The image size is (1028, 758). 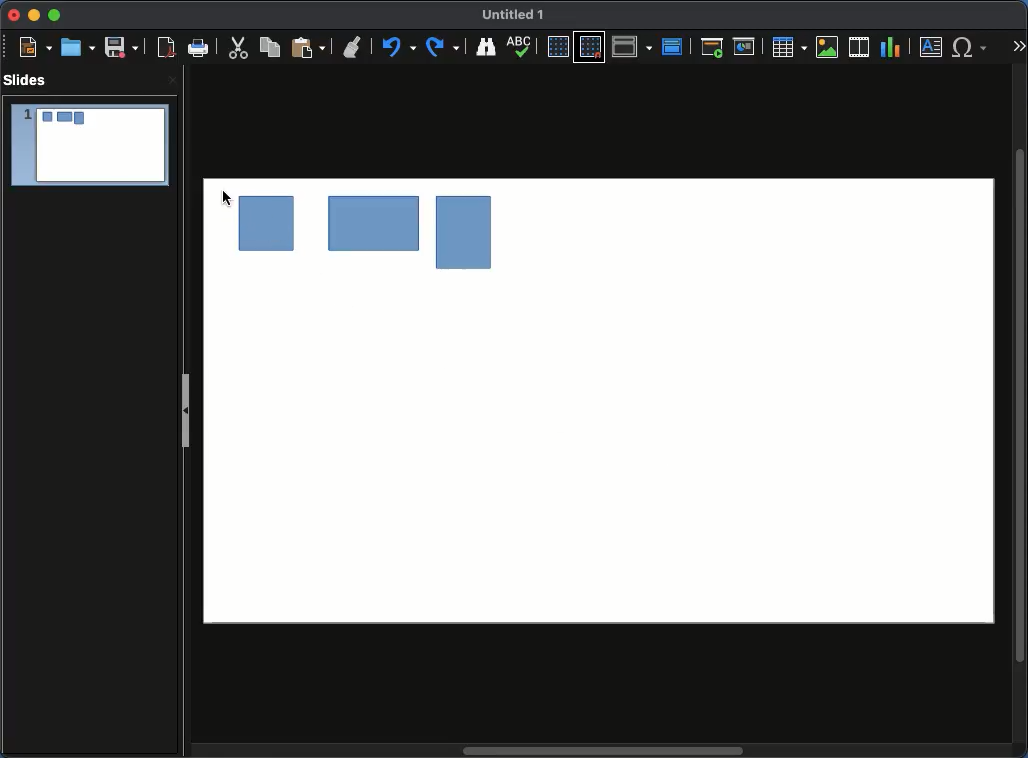 I want to click on Display views, so click(x=632, y=46).